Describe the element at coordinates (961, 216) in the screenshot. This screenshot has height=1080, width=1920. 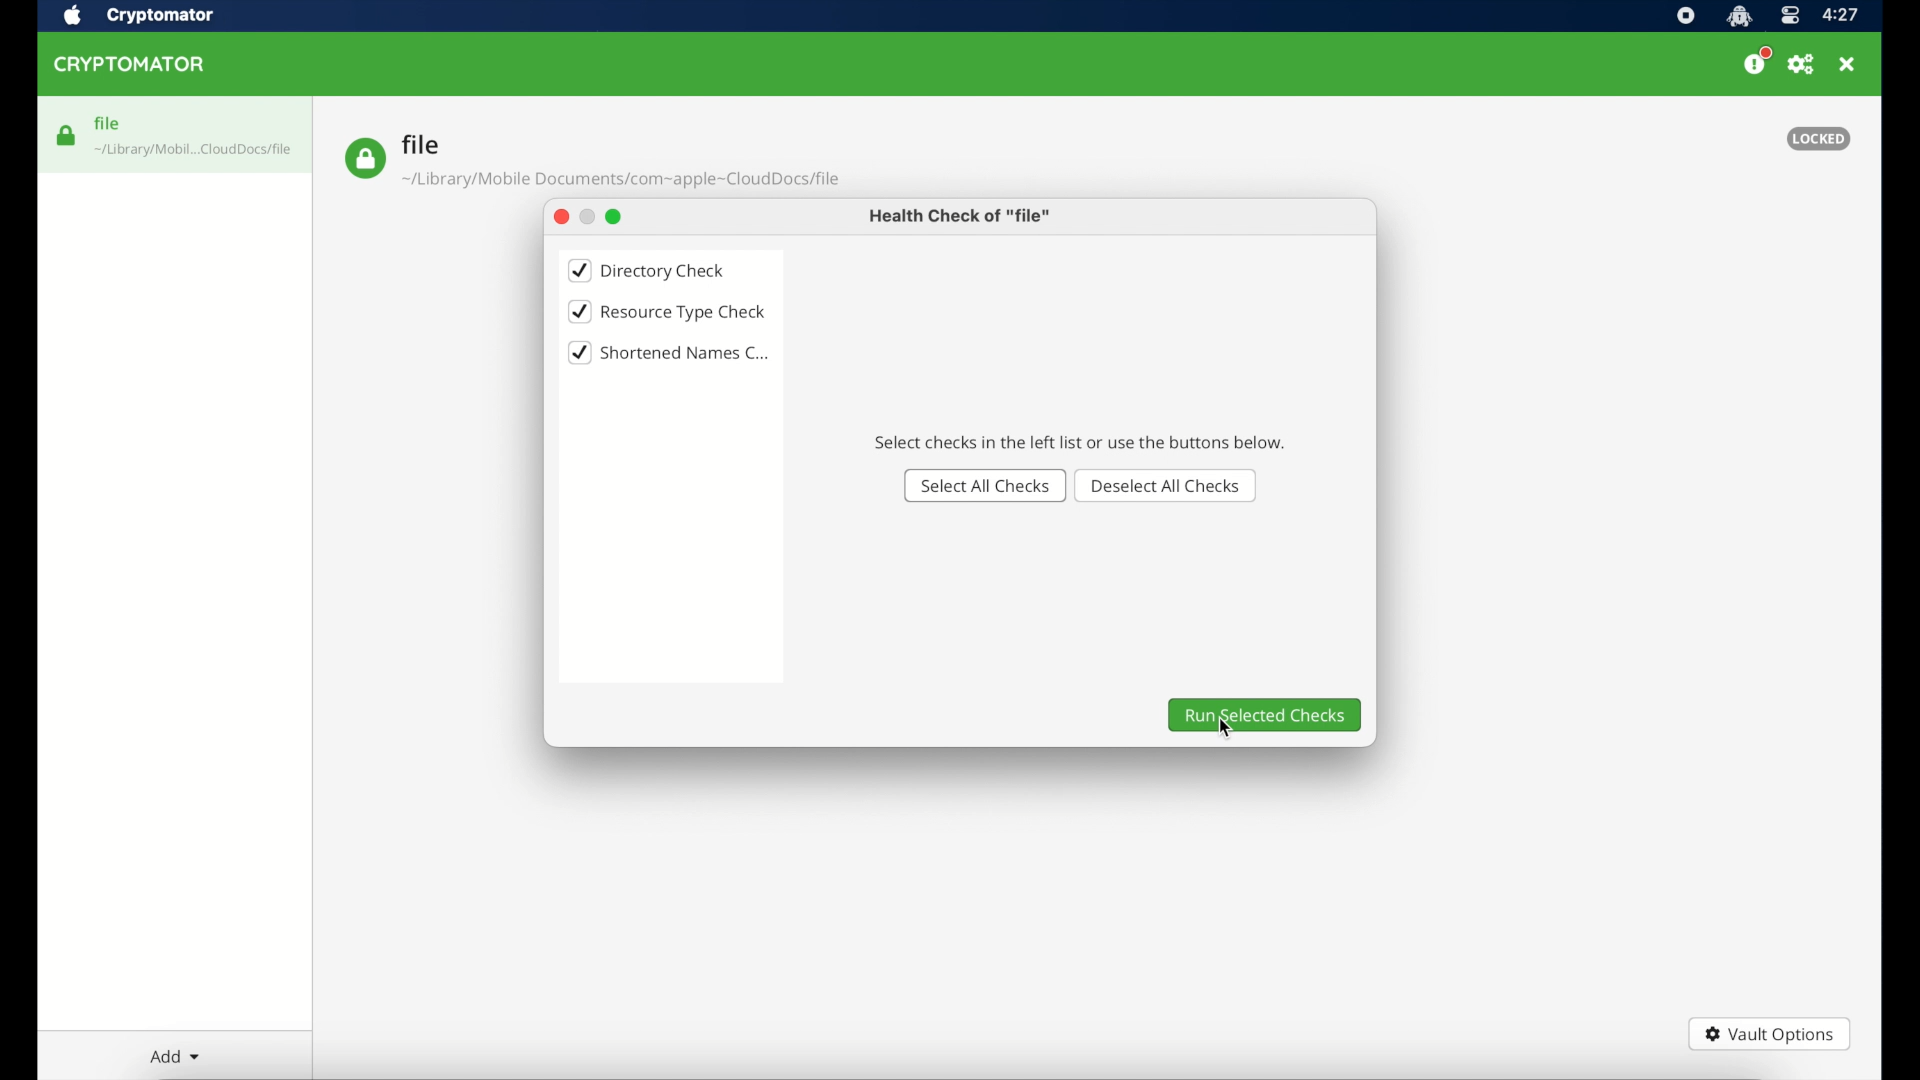
I see `health check of file` at that location.